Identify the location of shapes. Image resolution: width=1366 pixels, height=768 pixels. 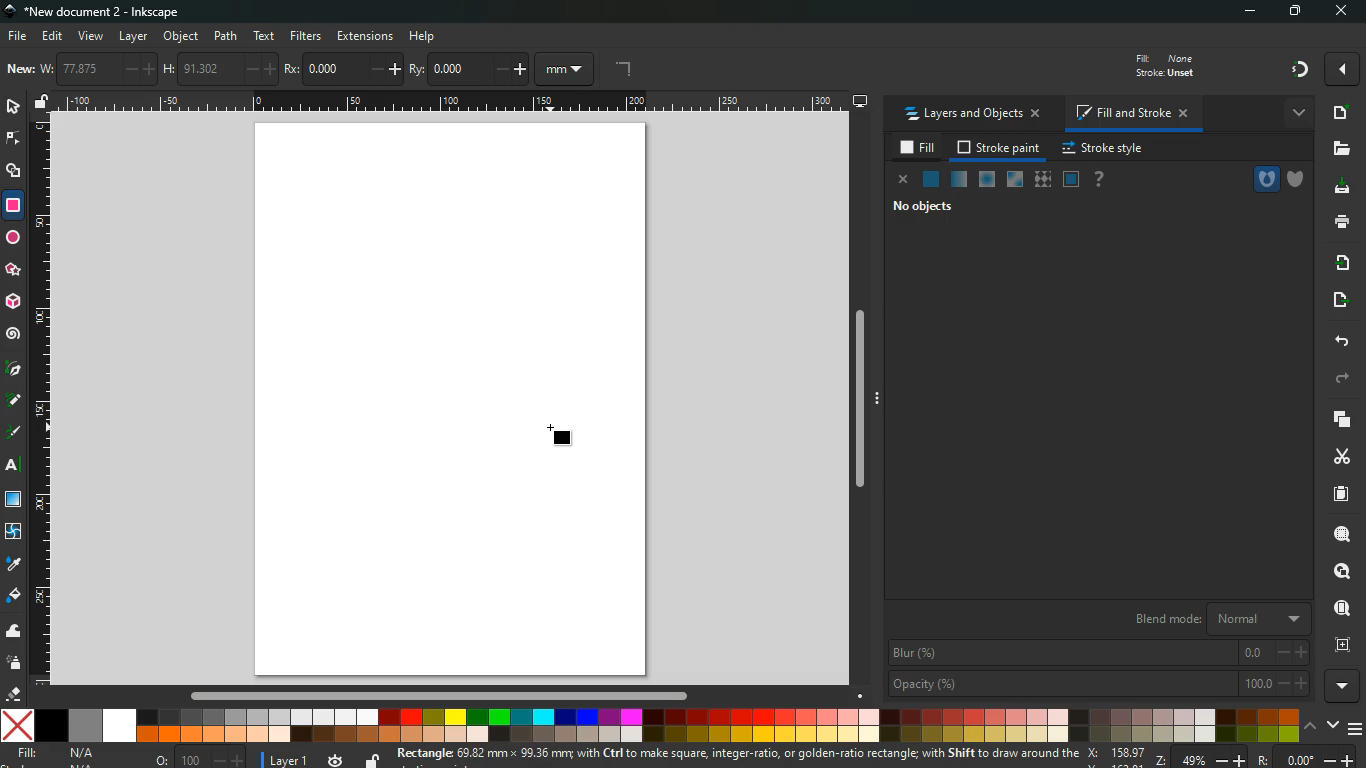
(15, 174).